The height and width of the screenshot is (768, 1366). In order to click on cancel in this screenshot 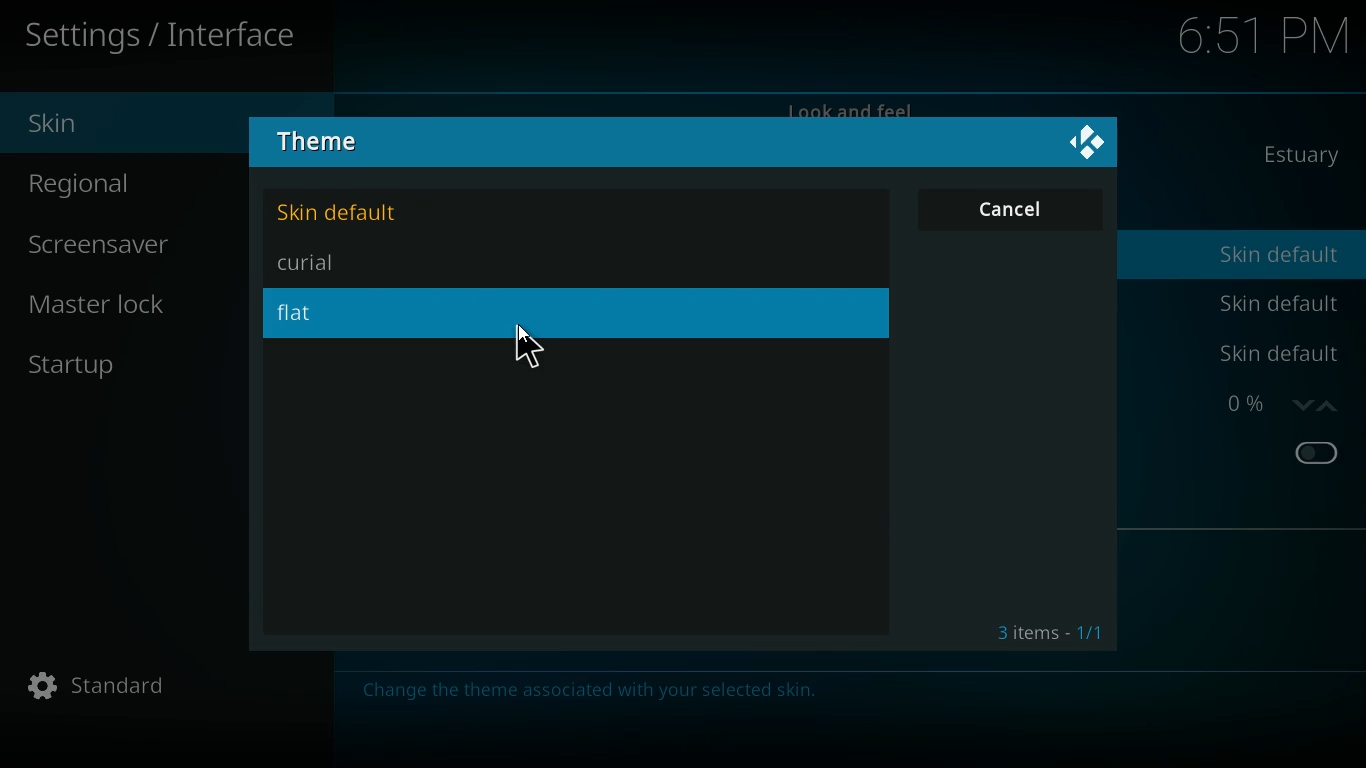, I will do `click(1011, 208)`.